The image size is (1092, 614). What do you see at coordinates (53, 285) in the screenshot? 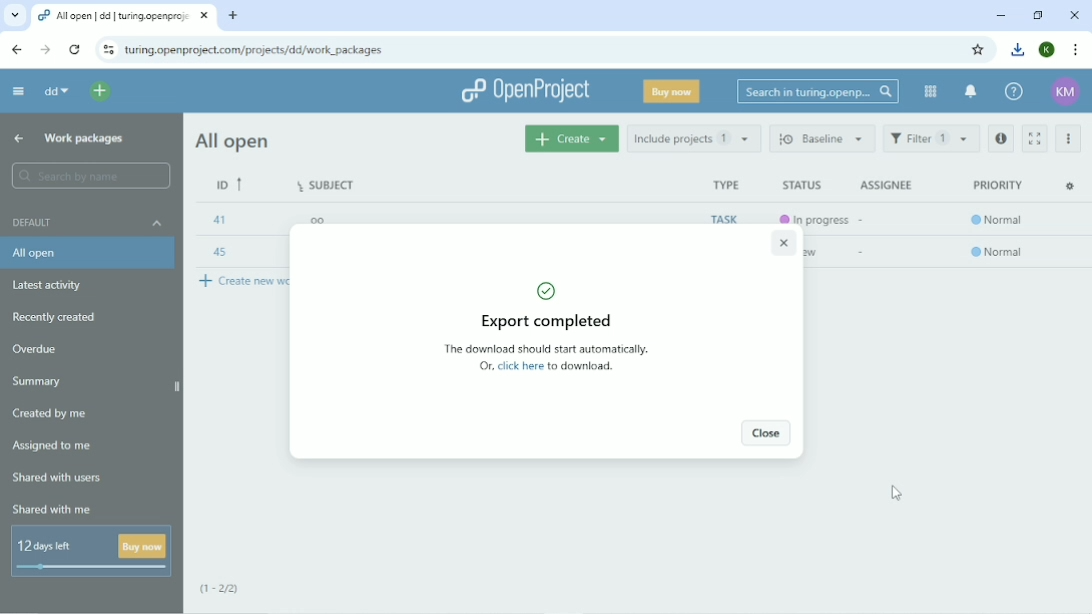
I see `Latest activity` at bounding box center [53, 285].